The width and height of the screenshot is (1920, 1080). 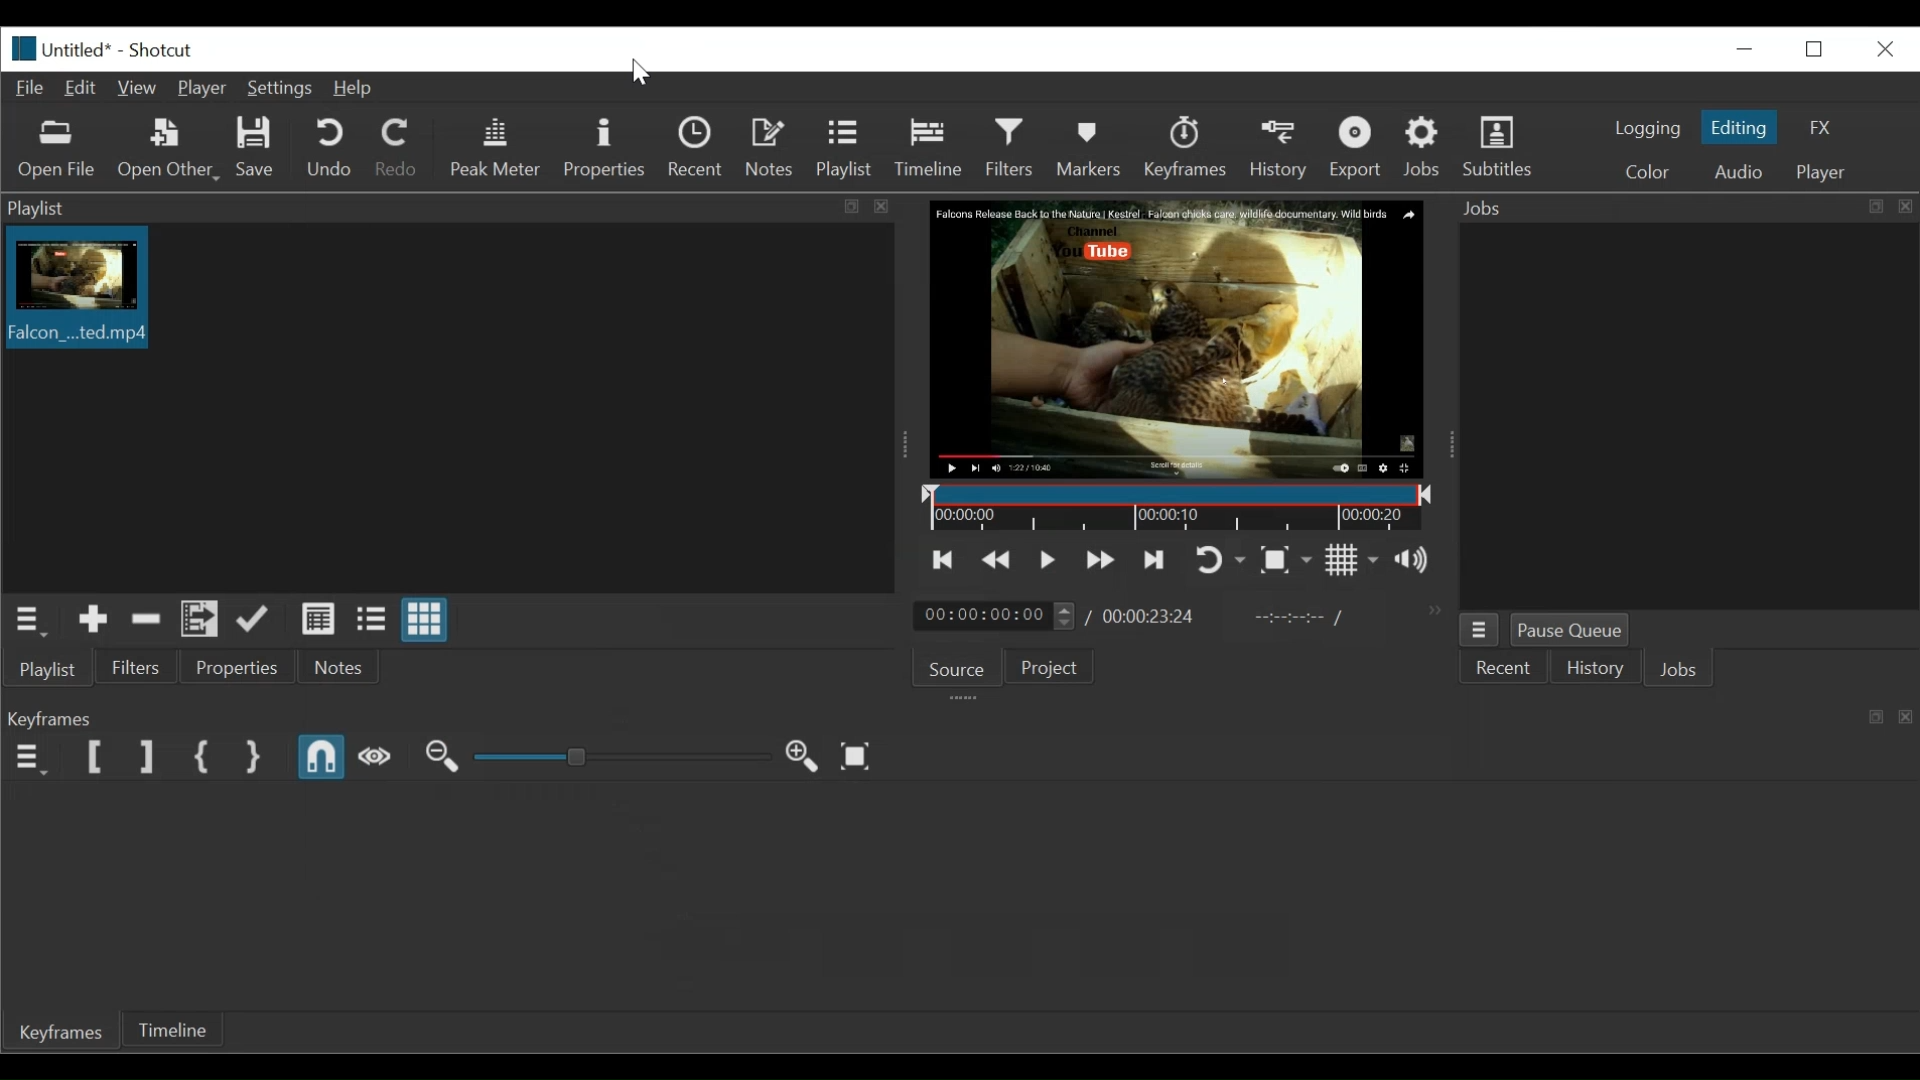 I want to click on View as files, so click(x=373, y=621).